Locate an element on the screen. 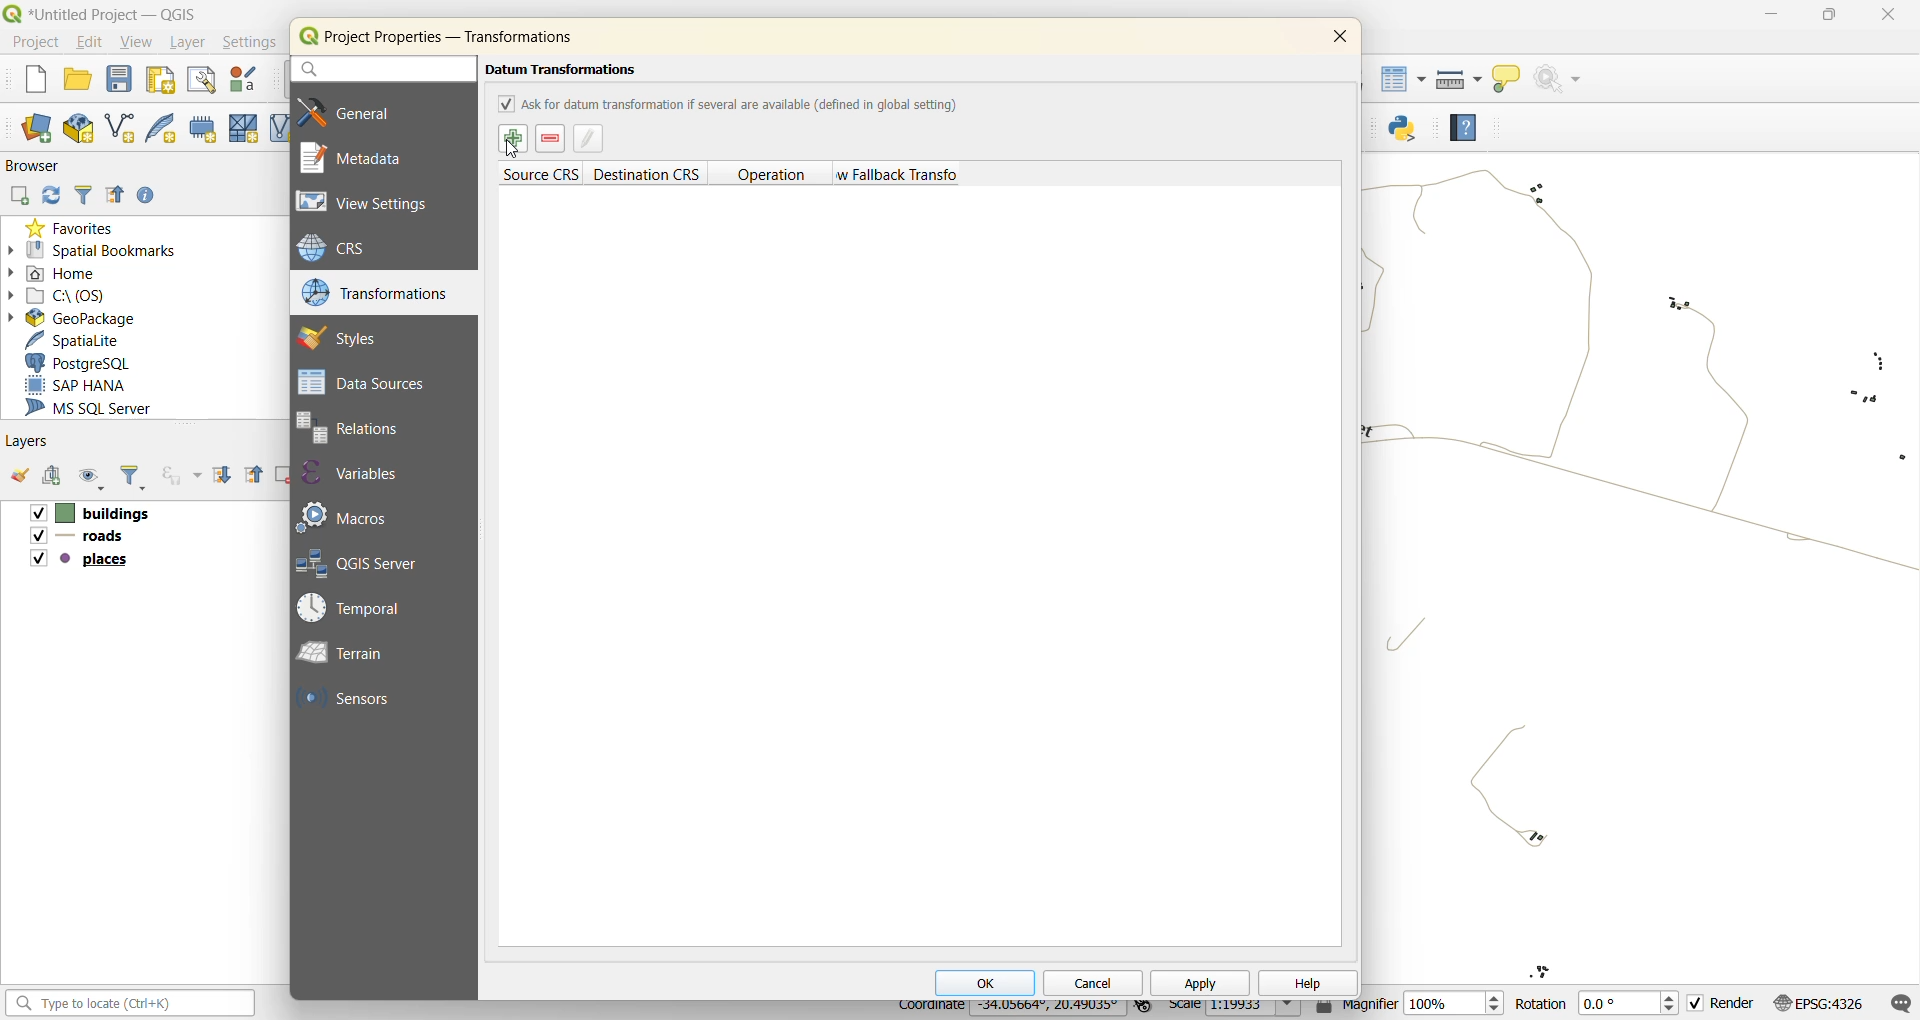 The image size is (1920, 1020). show tips is located at coordinates (1506, 81).